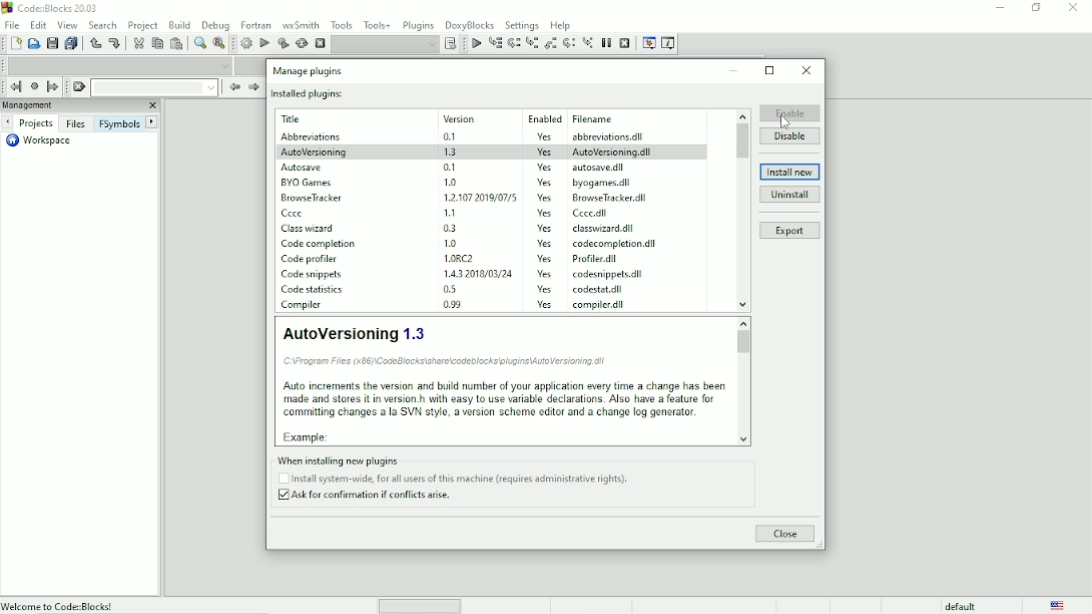 The height and width of the screenshot is (614, 1092). What do you see at coordinates (310, 71) in the screenshot?
I see `Manage plugins` at bounding box center [310, 71].